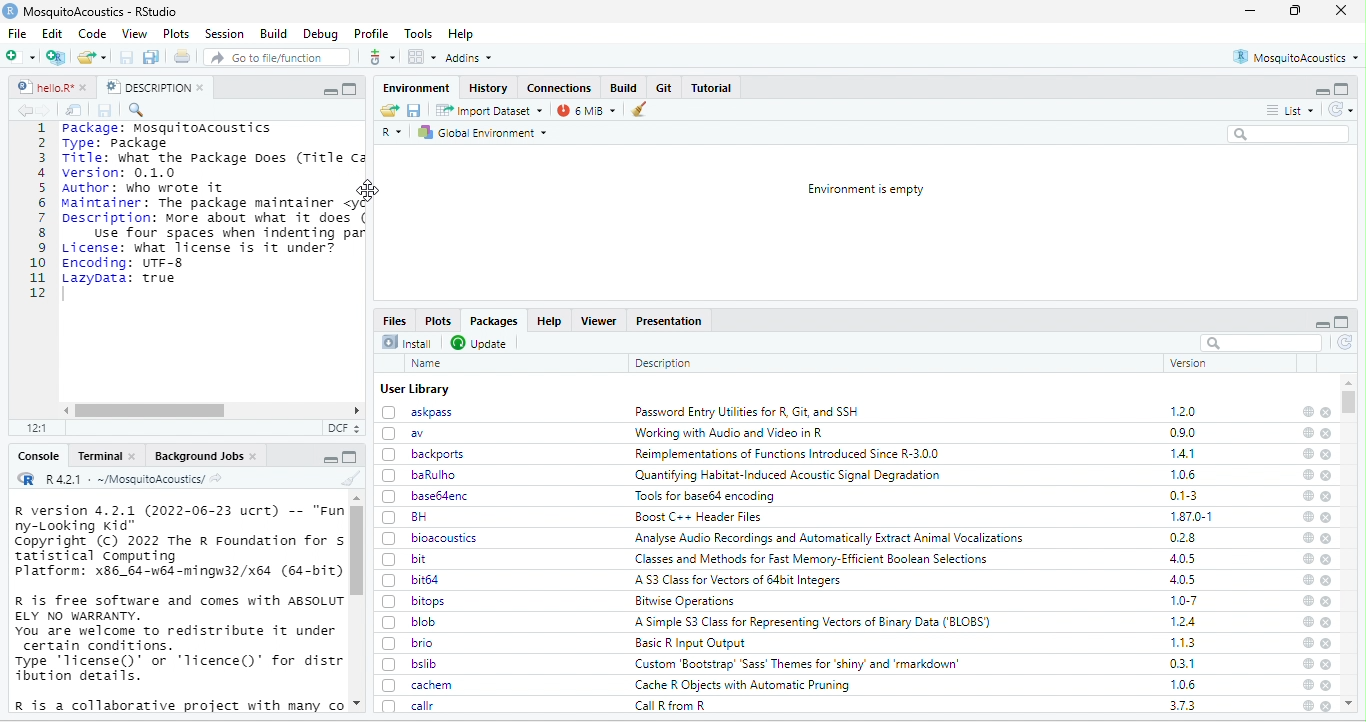  Describe the element at coordinates (153, 409) in the screenshot. I see `scroll bar` at that location.